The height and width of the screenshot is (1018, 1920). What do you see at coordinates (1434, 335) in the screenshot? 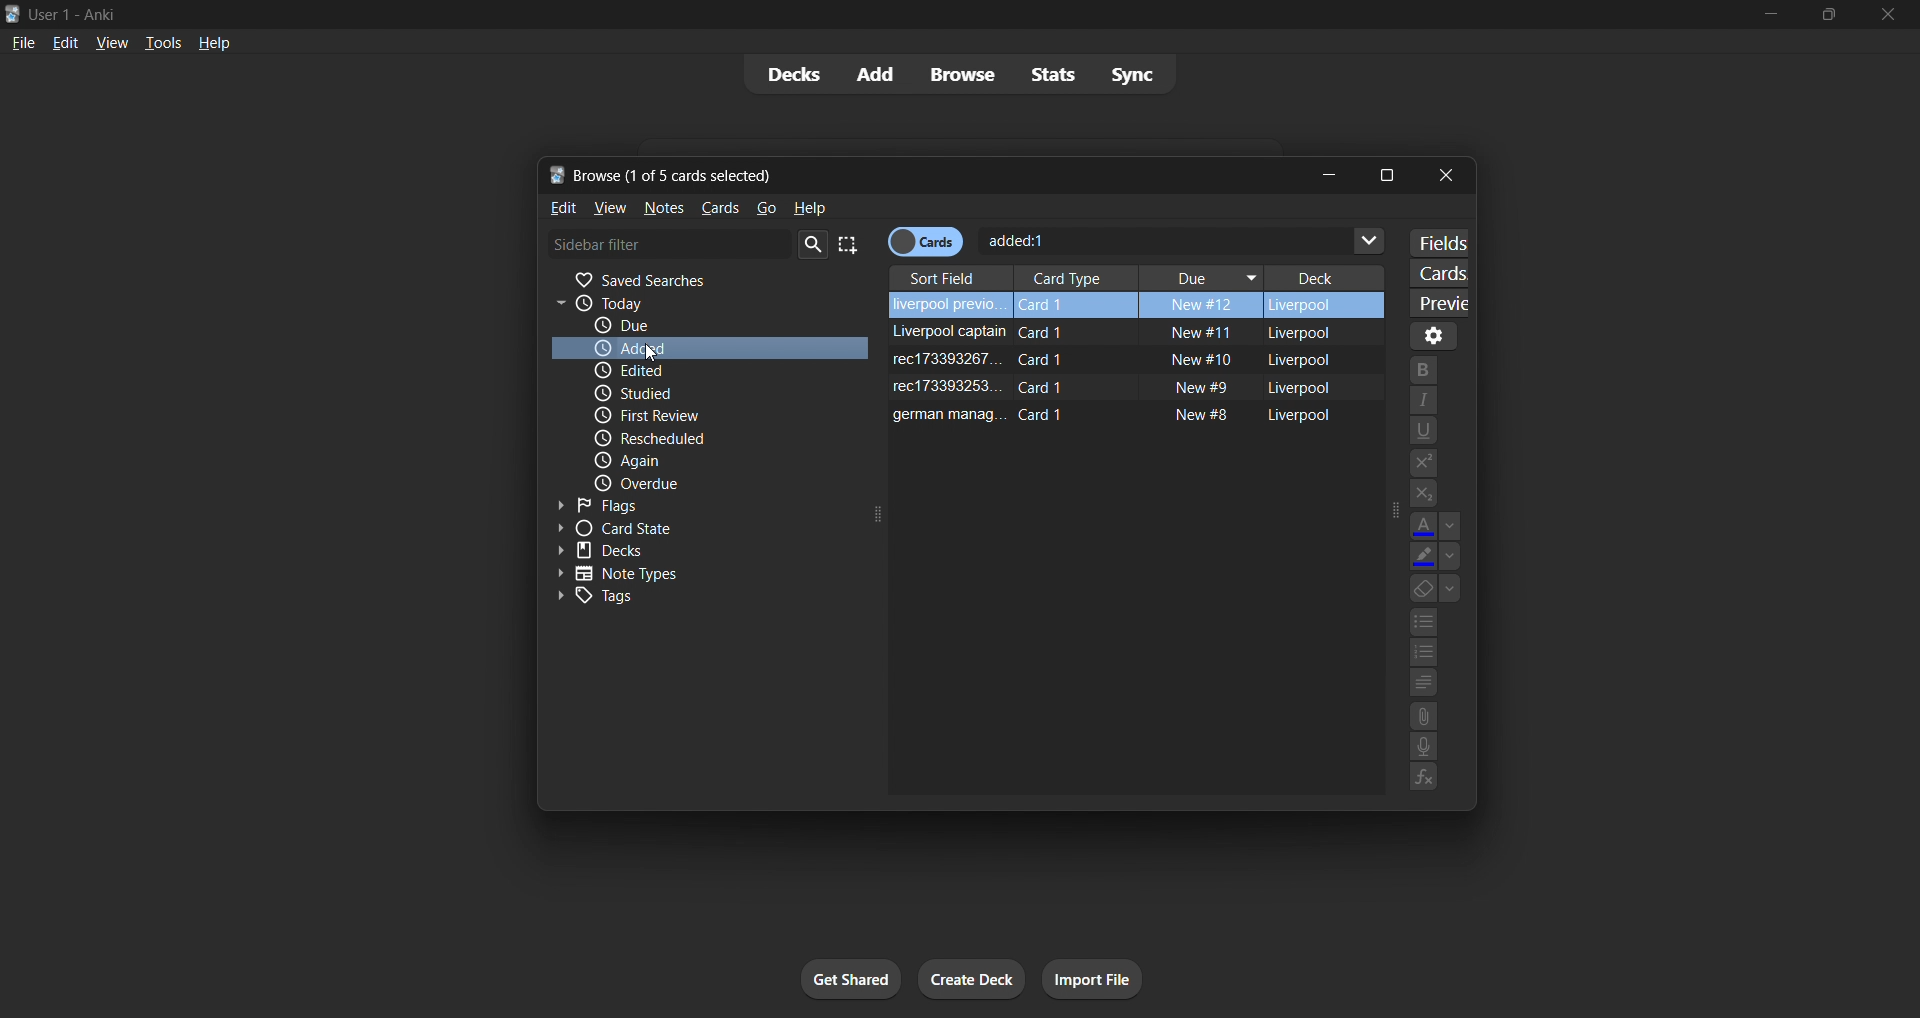
I see `options` at bounding box center [1434, 335].